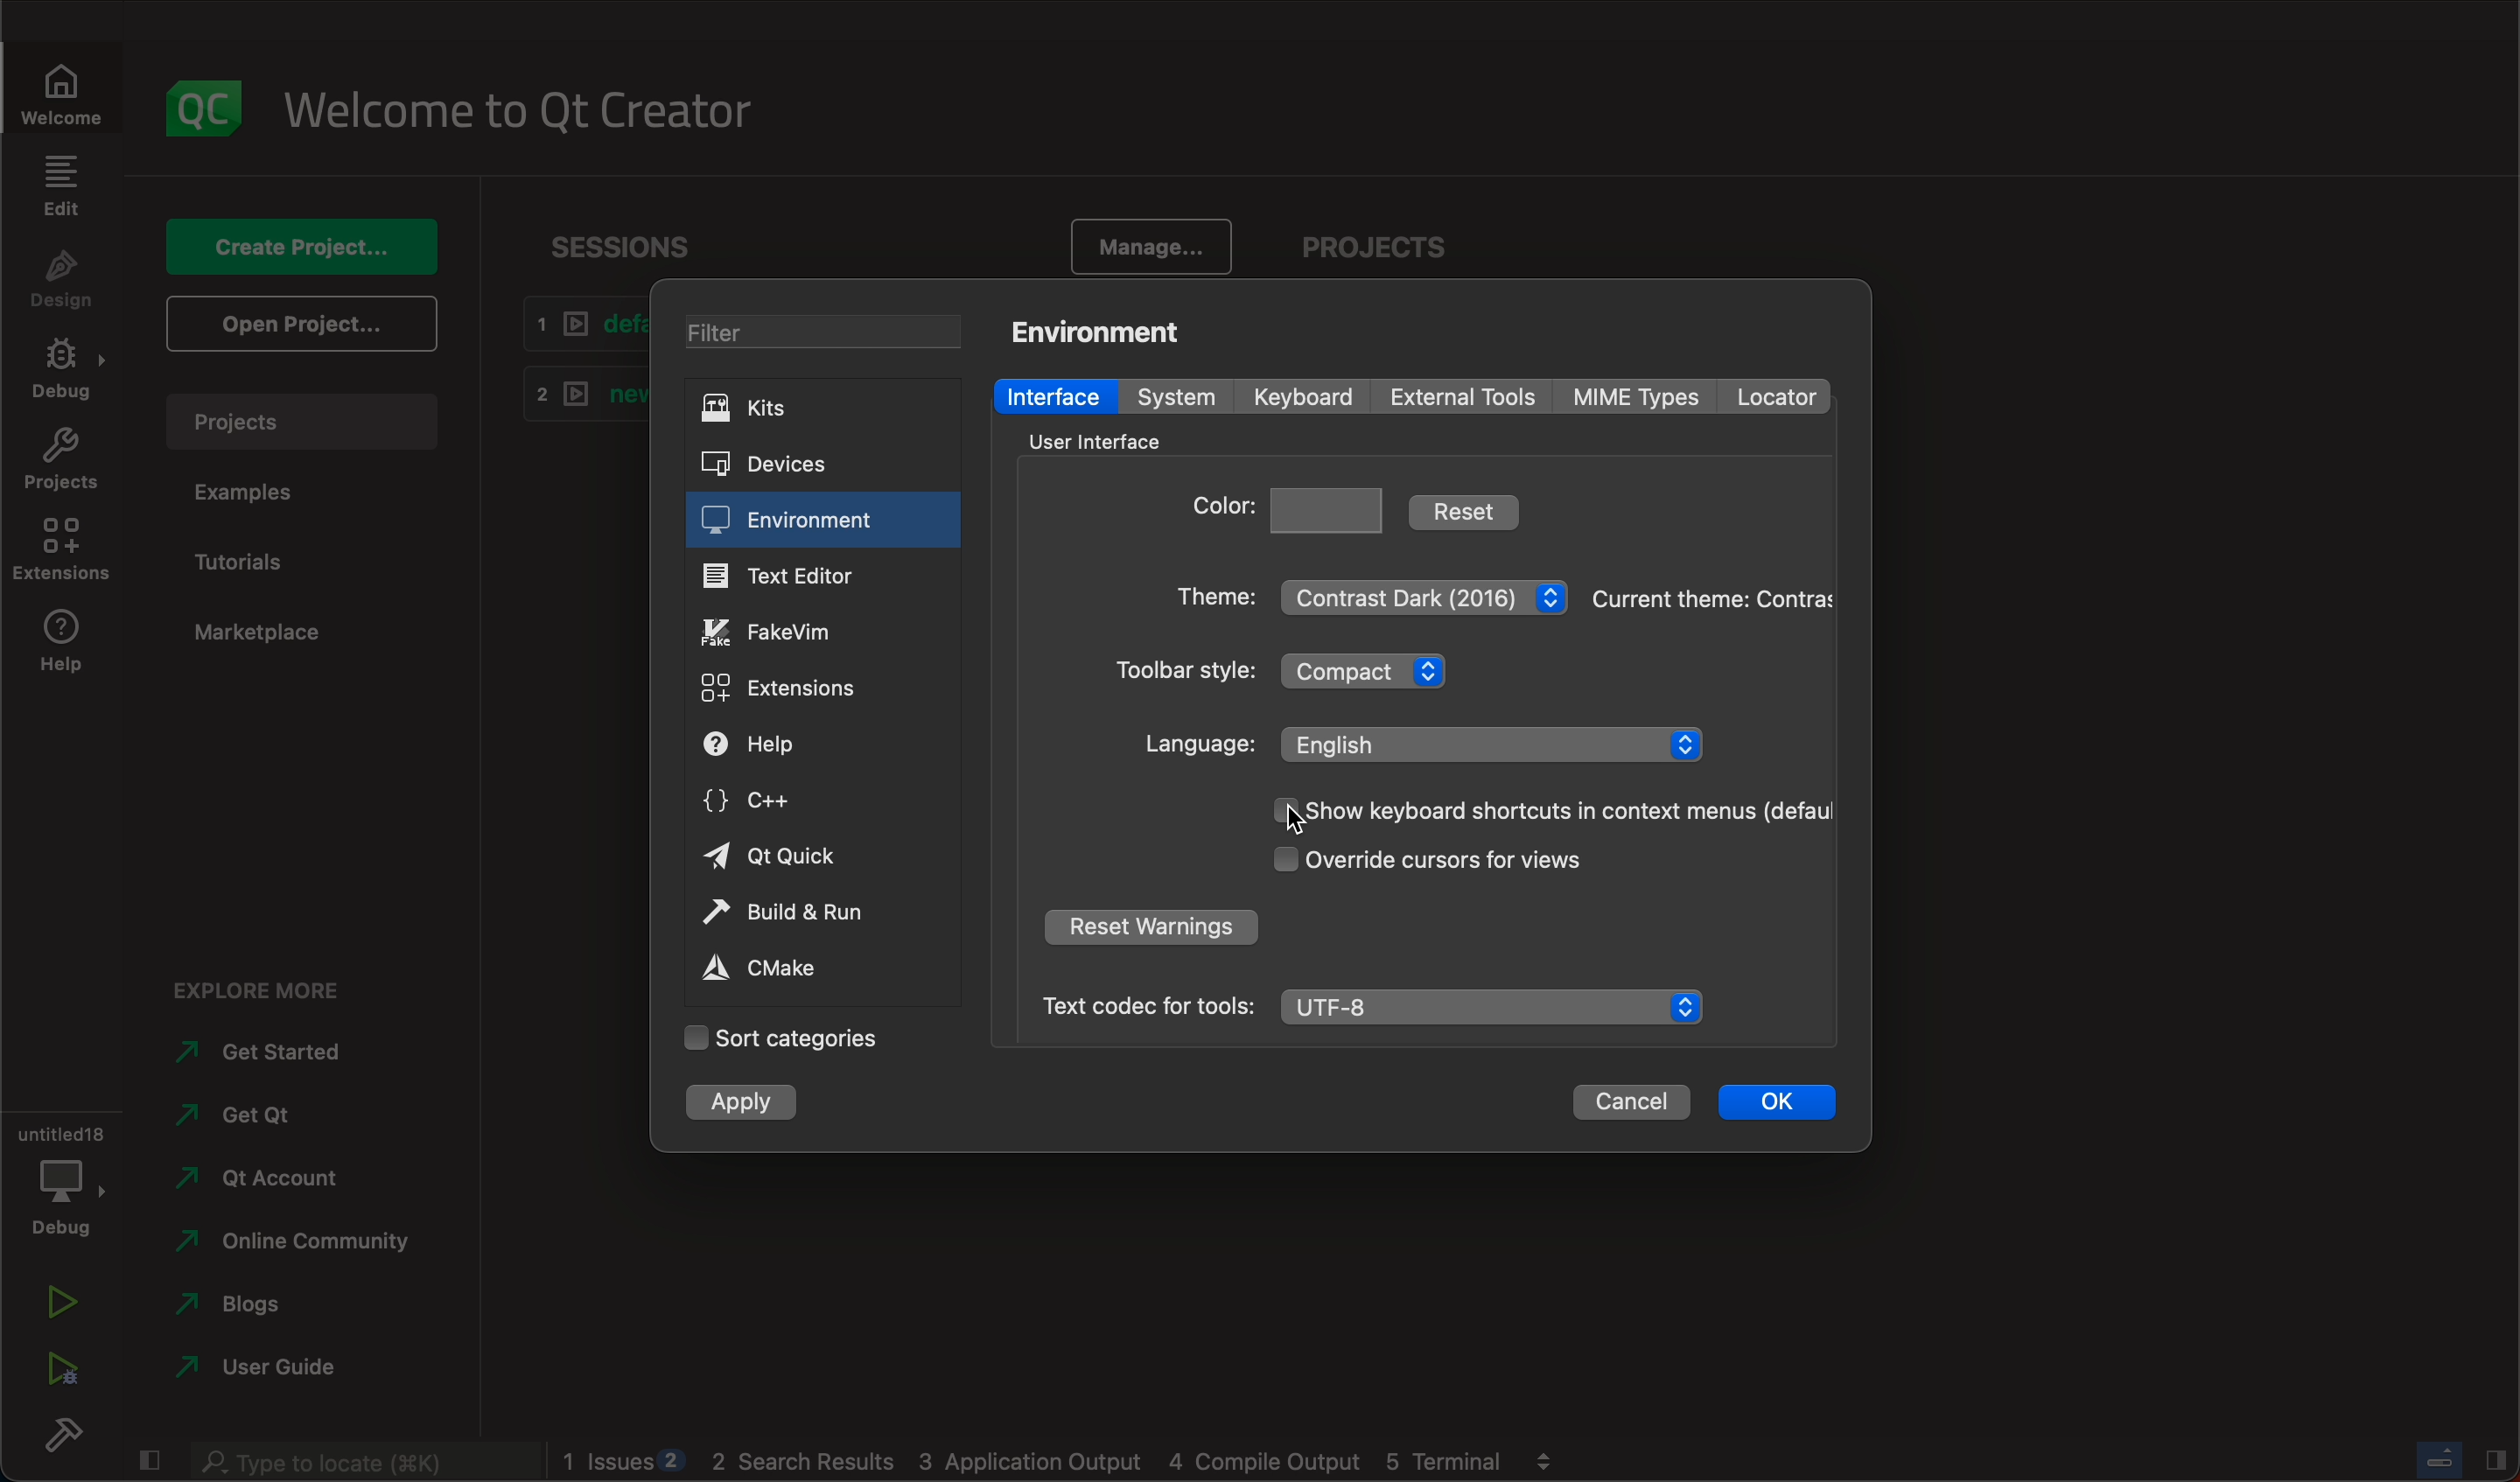 The image size is (2520, 1482). I want to click on c++, so click(786, 802).